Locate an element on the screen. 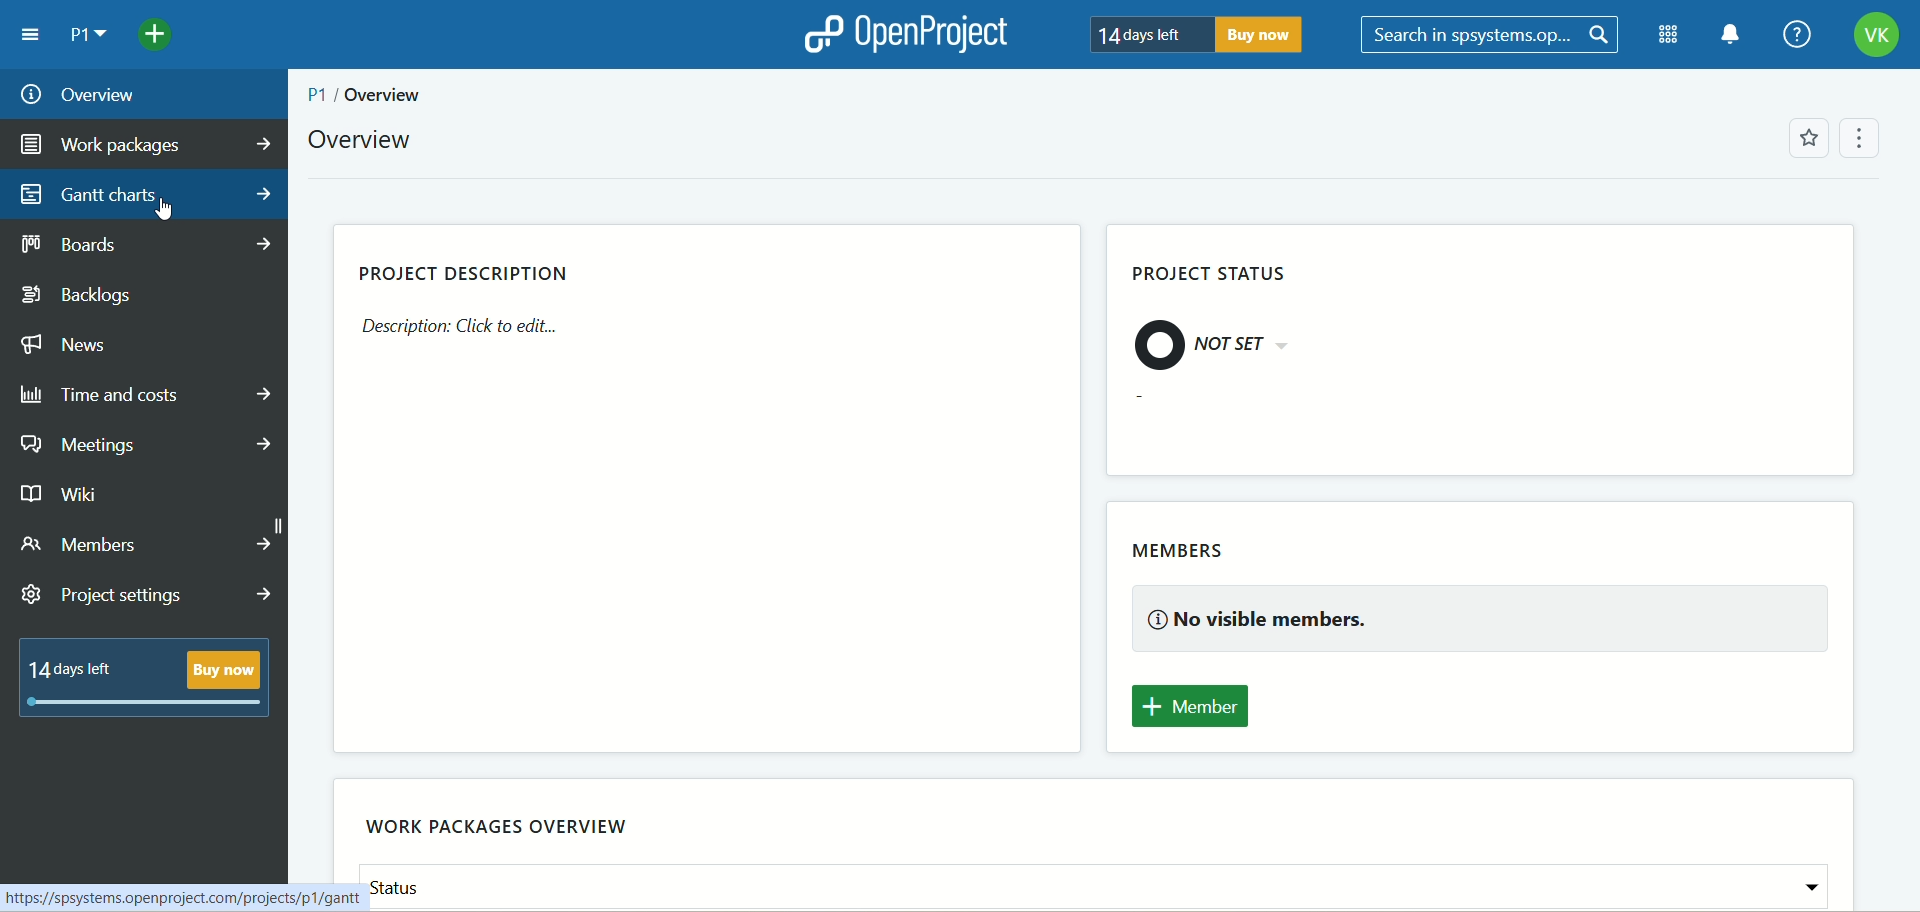  members is located at coordinates (146, 546).